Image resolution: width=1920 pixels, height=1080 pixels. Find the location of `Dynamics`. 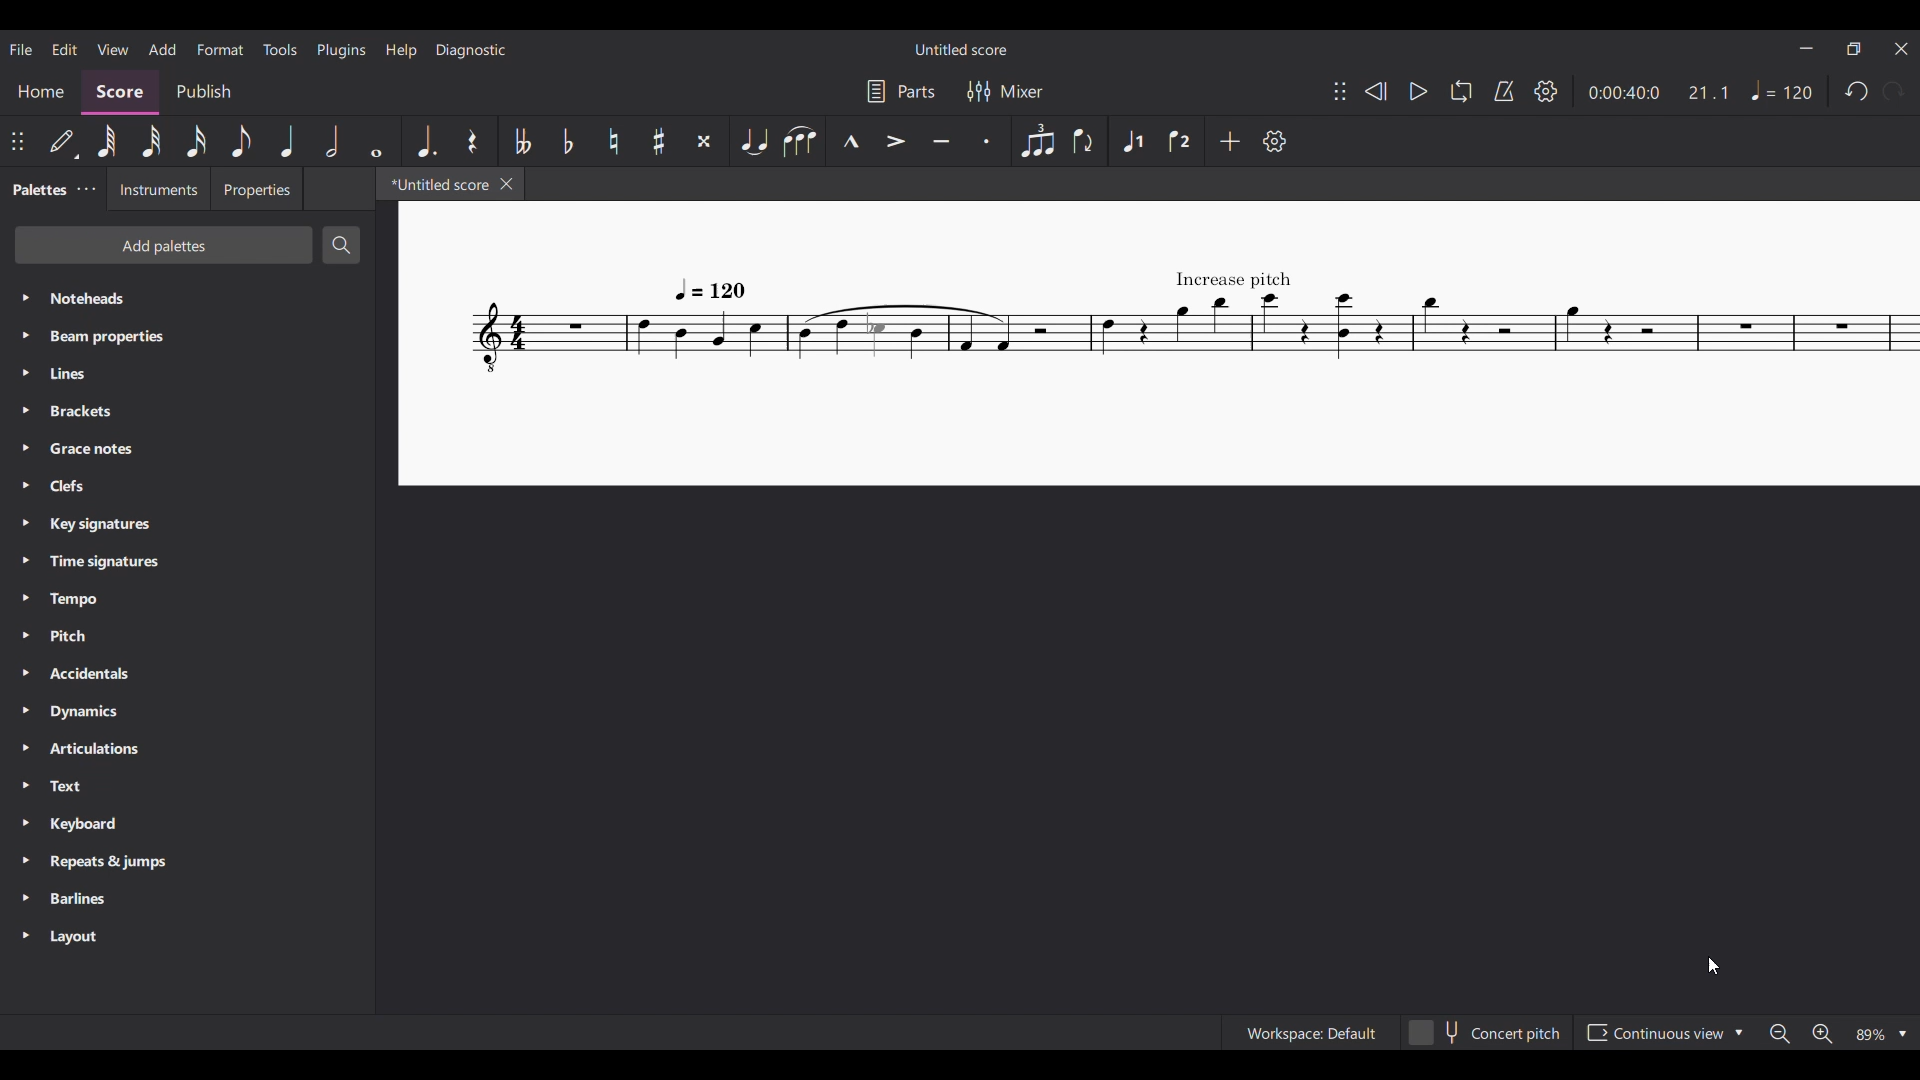

Dynamics is located at coordinates (186, 712).